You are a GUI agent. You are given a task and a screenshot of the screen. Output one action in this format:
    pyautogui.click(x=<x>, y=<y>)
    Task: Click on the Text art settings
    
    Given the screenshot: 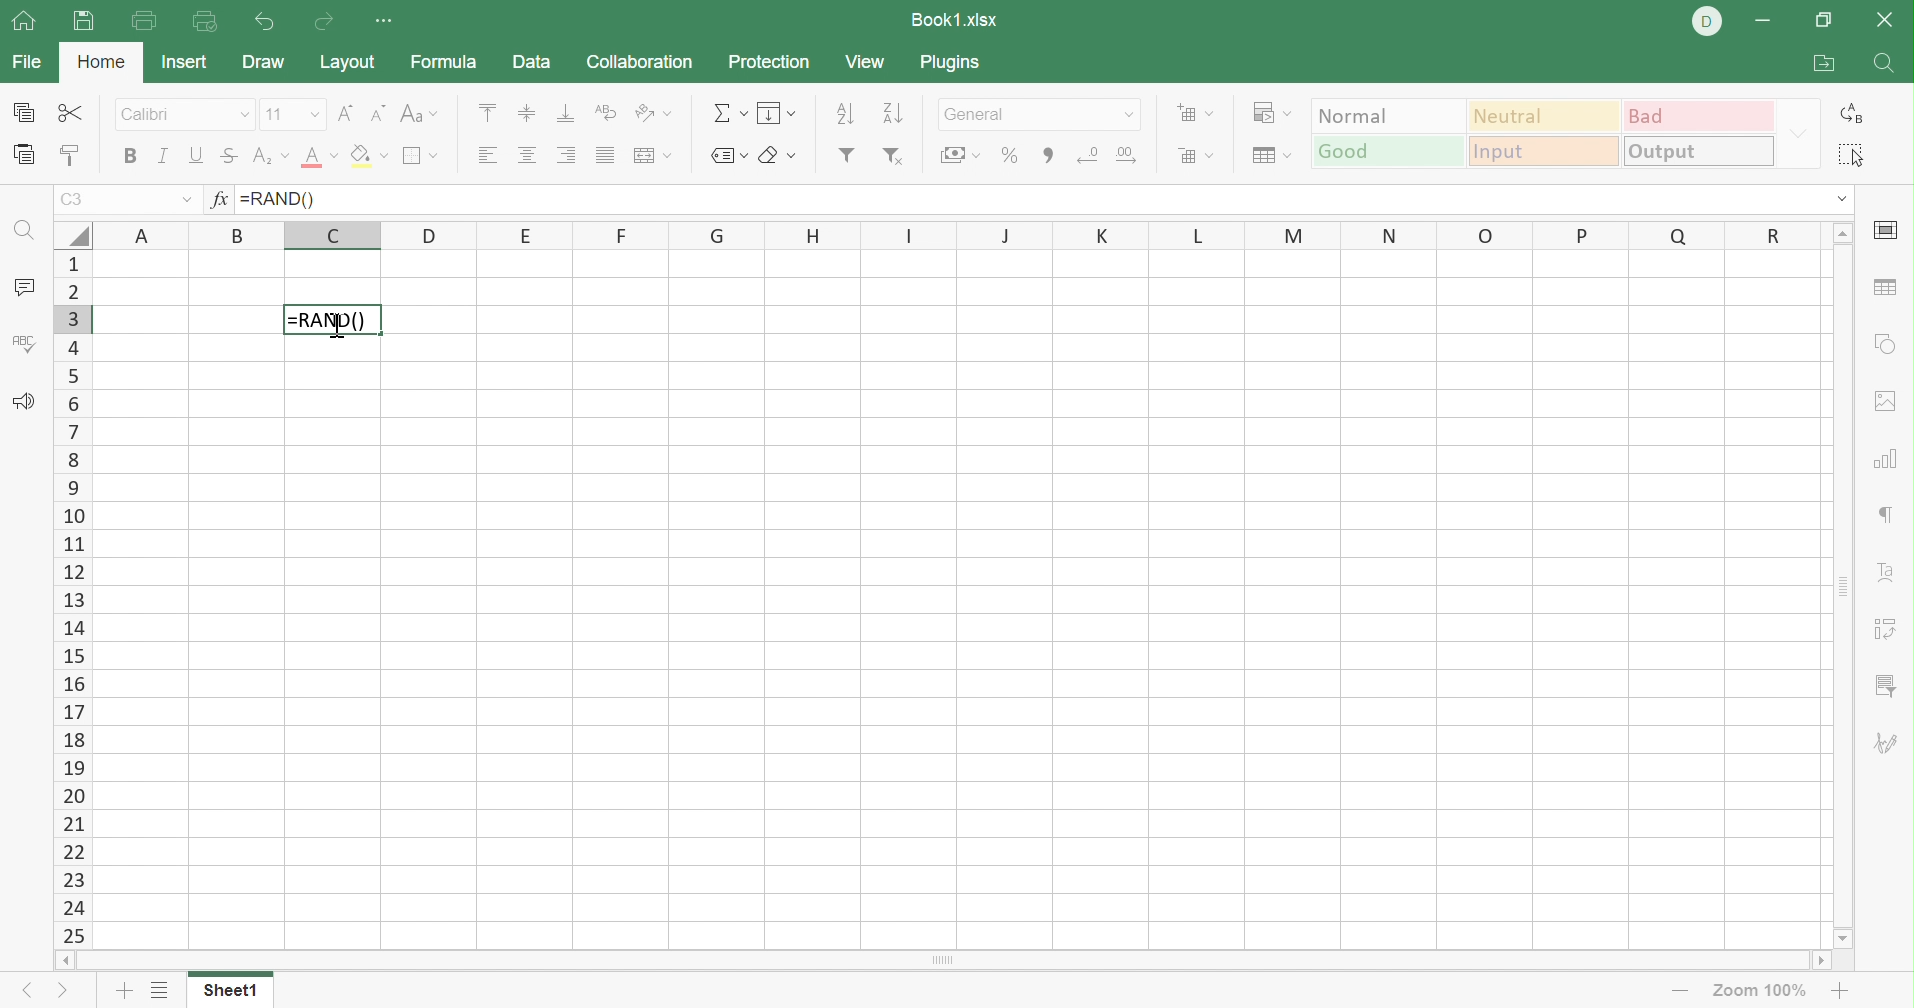 What is the action you would take?
    pyautogui.click(x=1883, y=571)
    